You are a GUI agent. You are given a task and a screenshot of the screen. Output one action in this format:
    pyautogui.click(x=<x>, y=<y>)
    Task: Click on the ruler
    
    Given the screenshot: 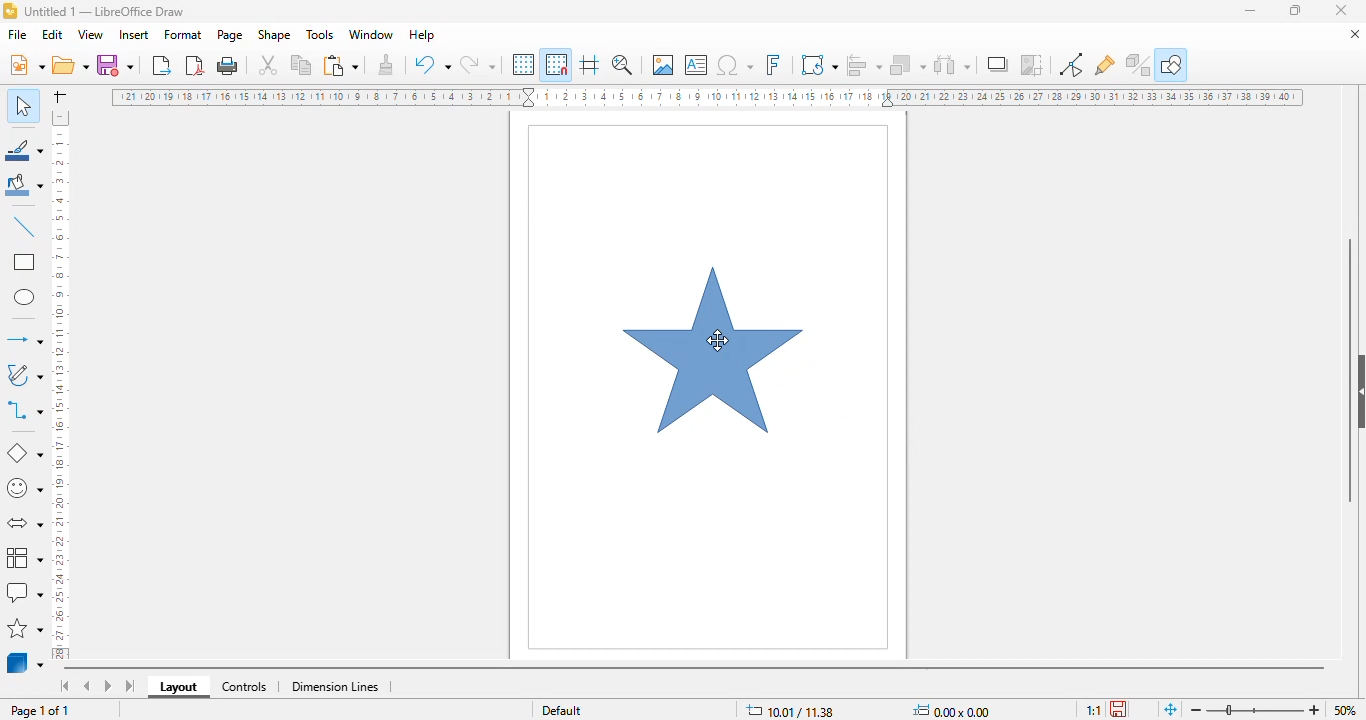 What is the action you would take?
    pyautogui.click(x=61, y=384)
    